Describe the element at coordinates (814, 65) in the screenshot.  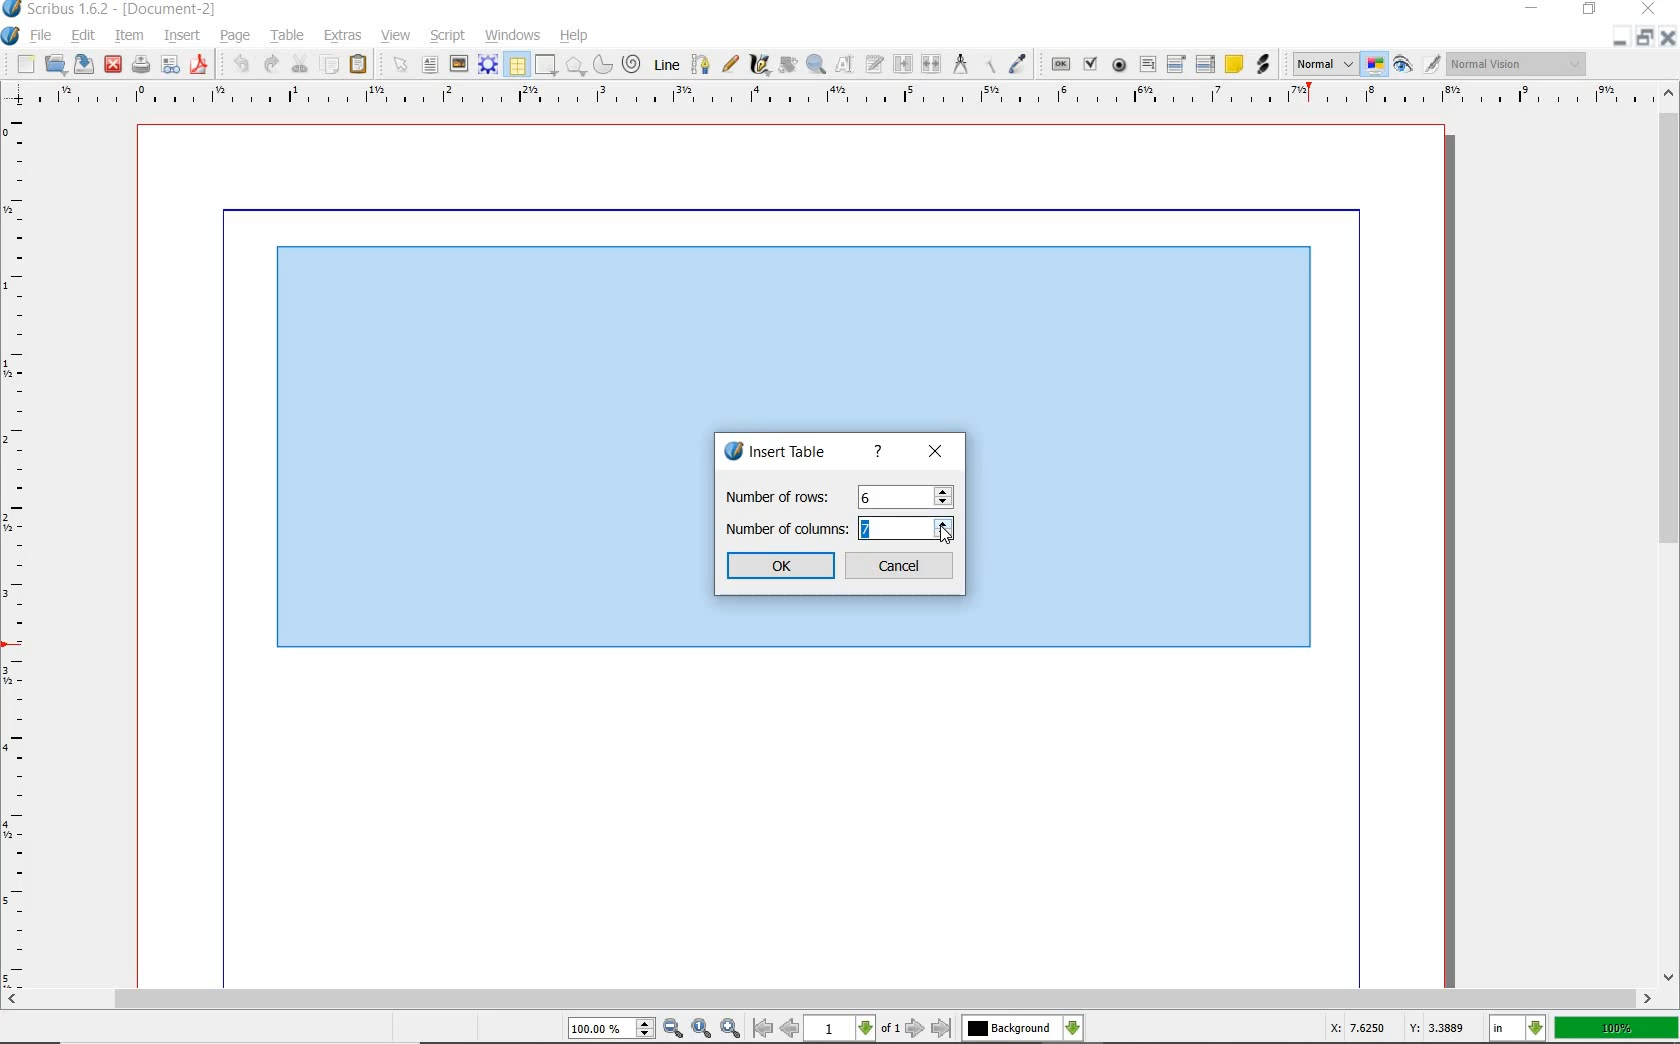
I see `zoom in or out` at that location.